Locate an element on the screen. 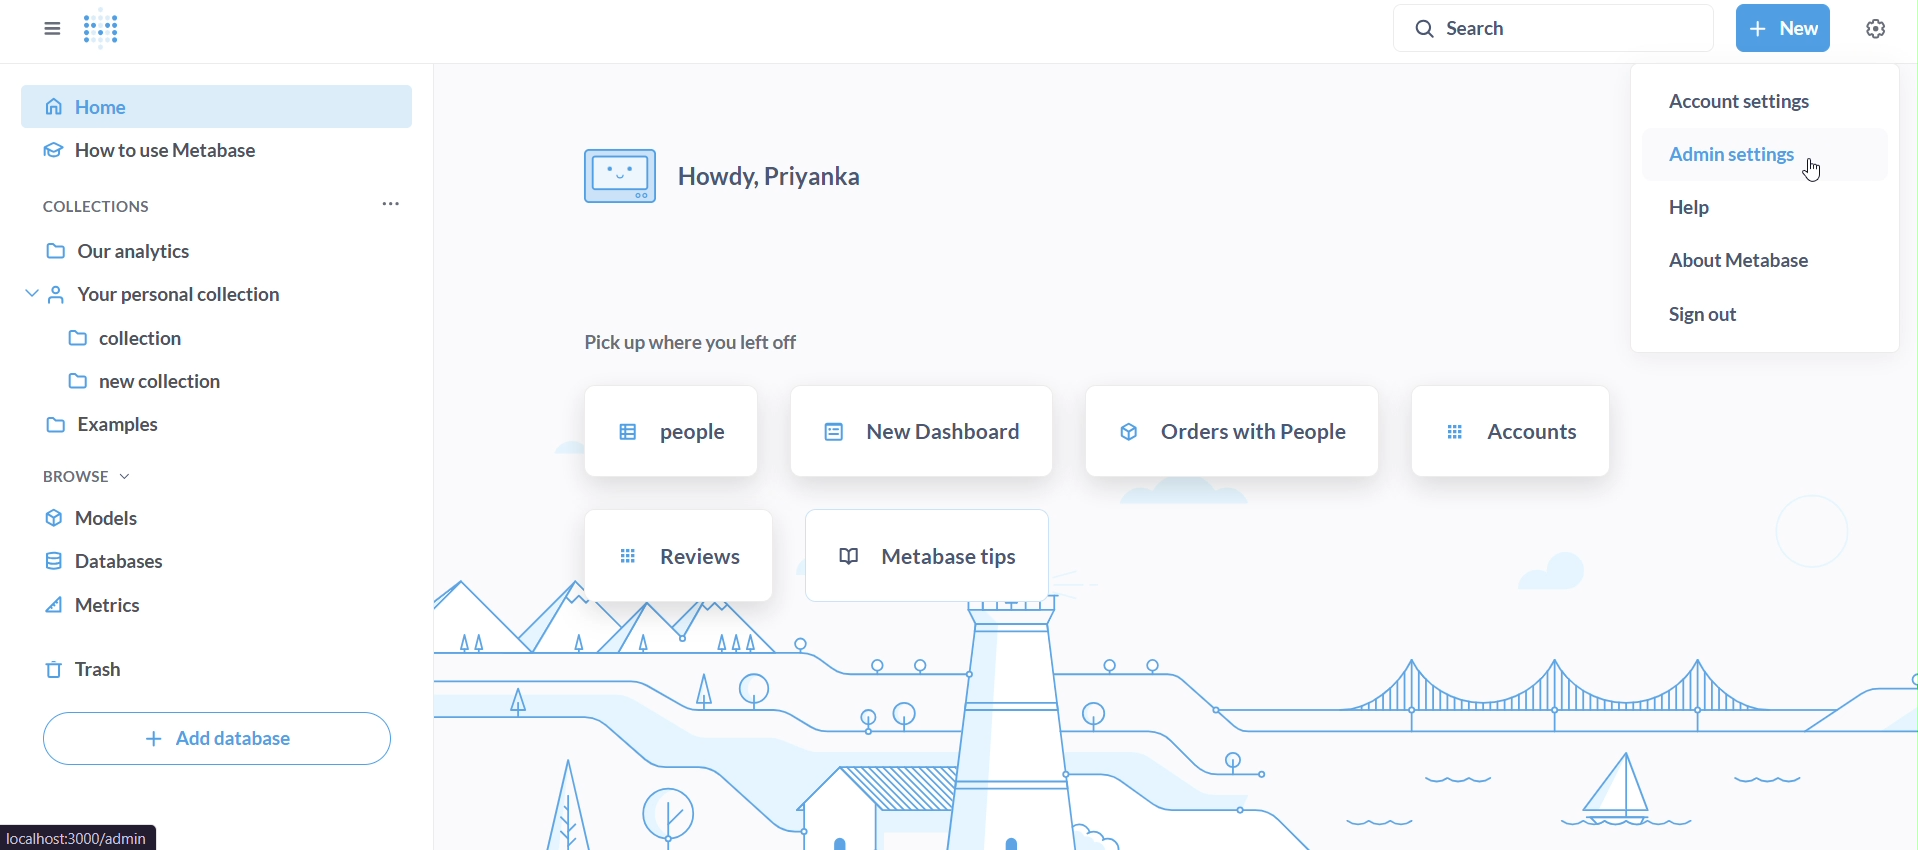 This screenshot has height=850, width=1918. trash is located at coordinates (219, 671).